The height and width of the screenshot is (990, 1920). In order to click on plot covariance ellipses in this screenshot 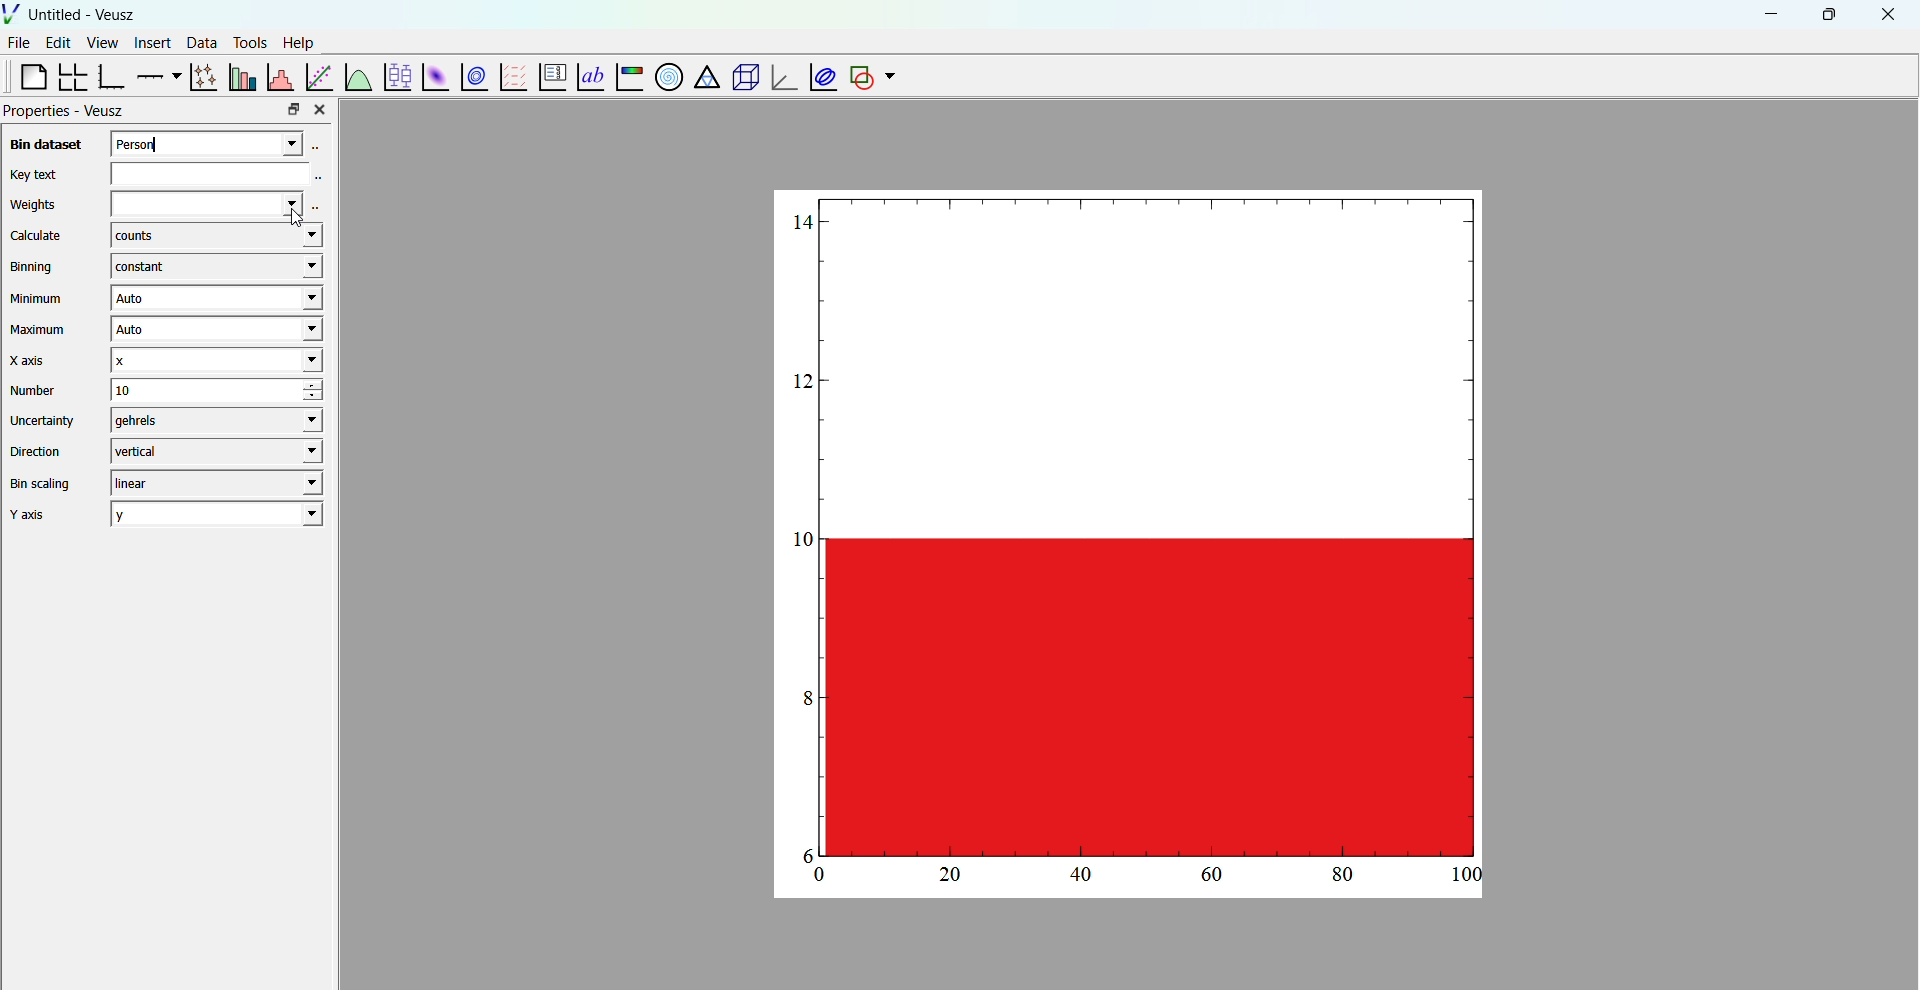, I will do `click(820, 76)`.